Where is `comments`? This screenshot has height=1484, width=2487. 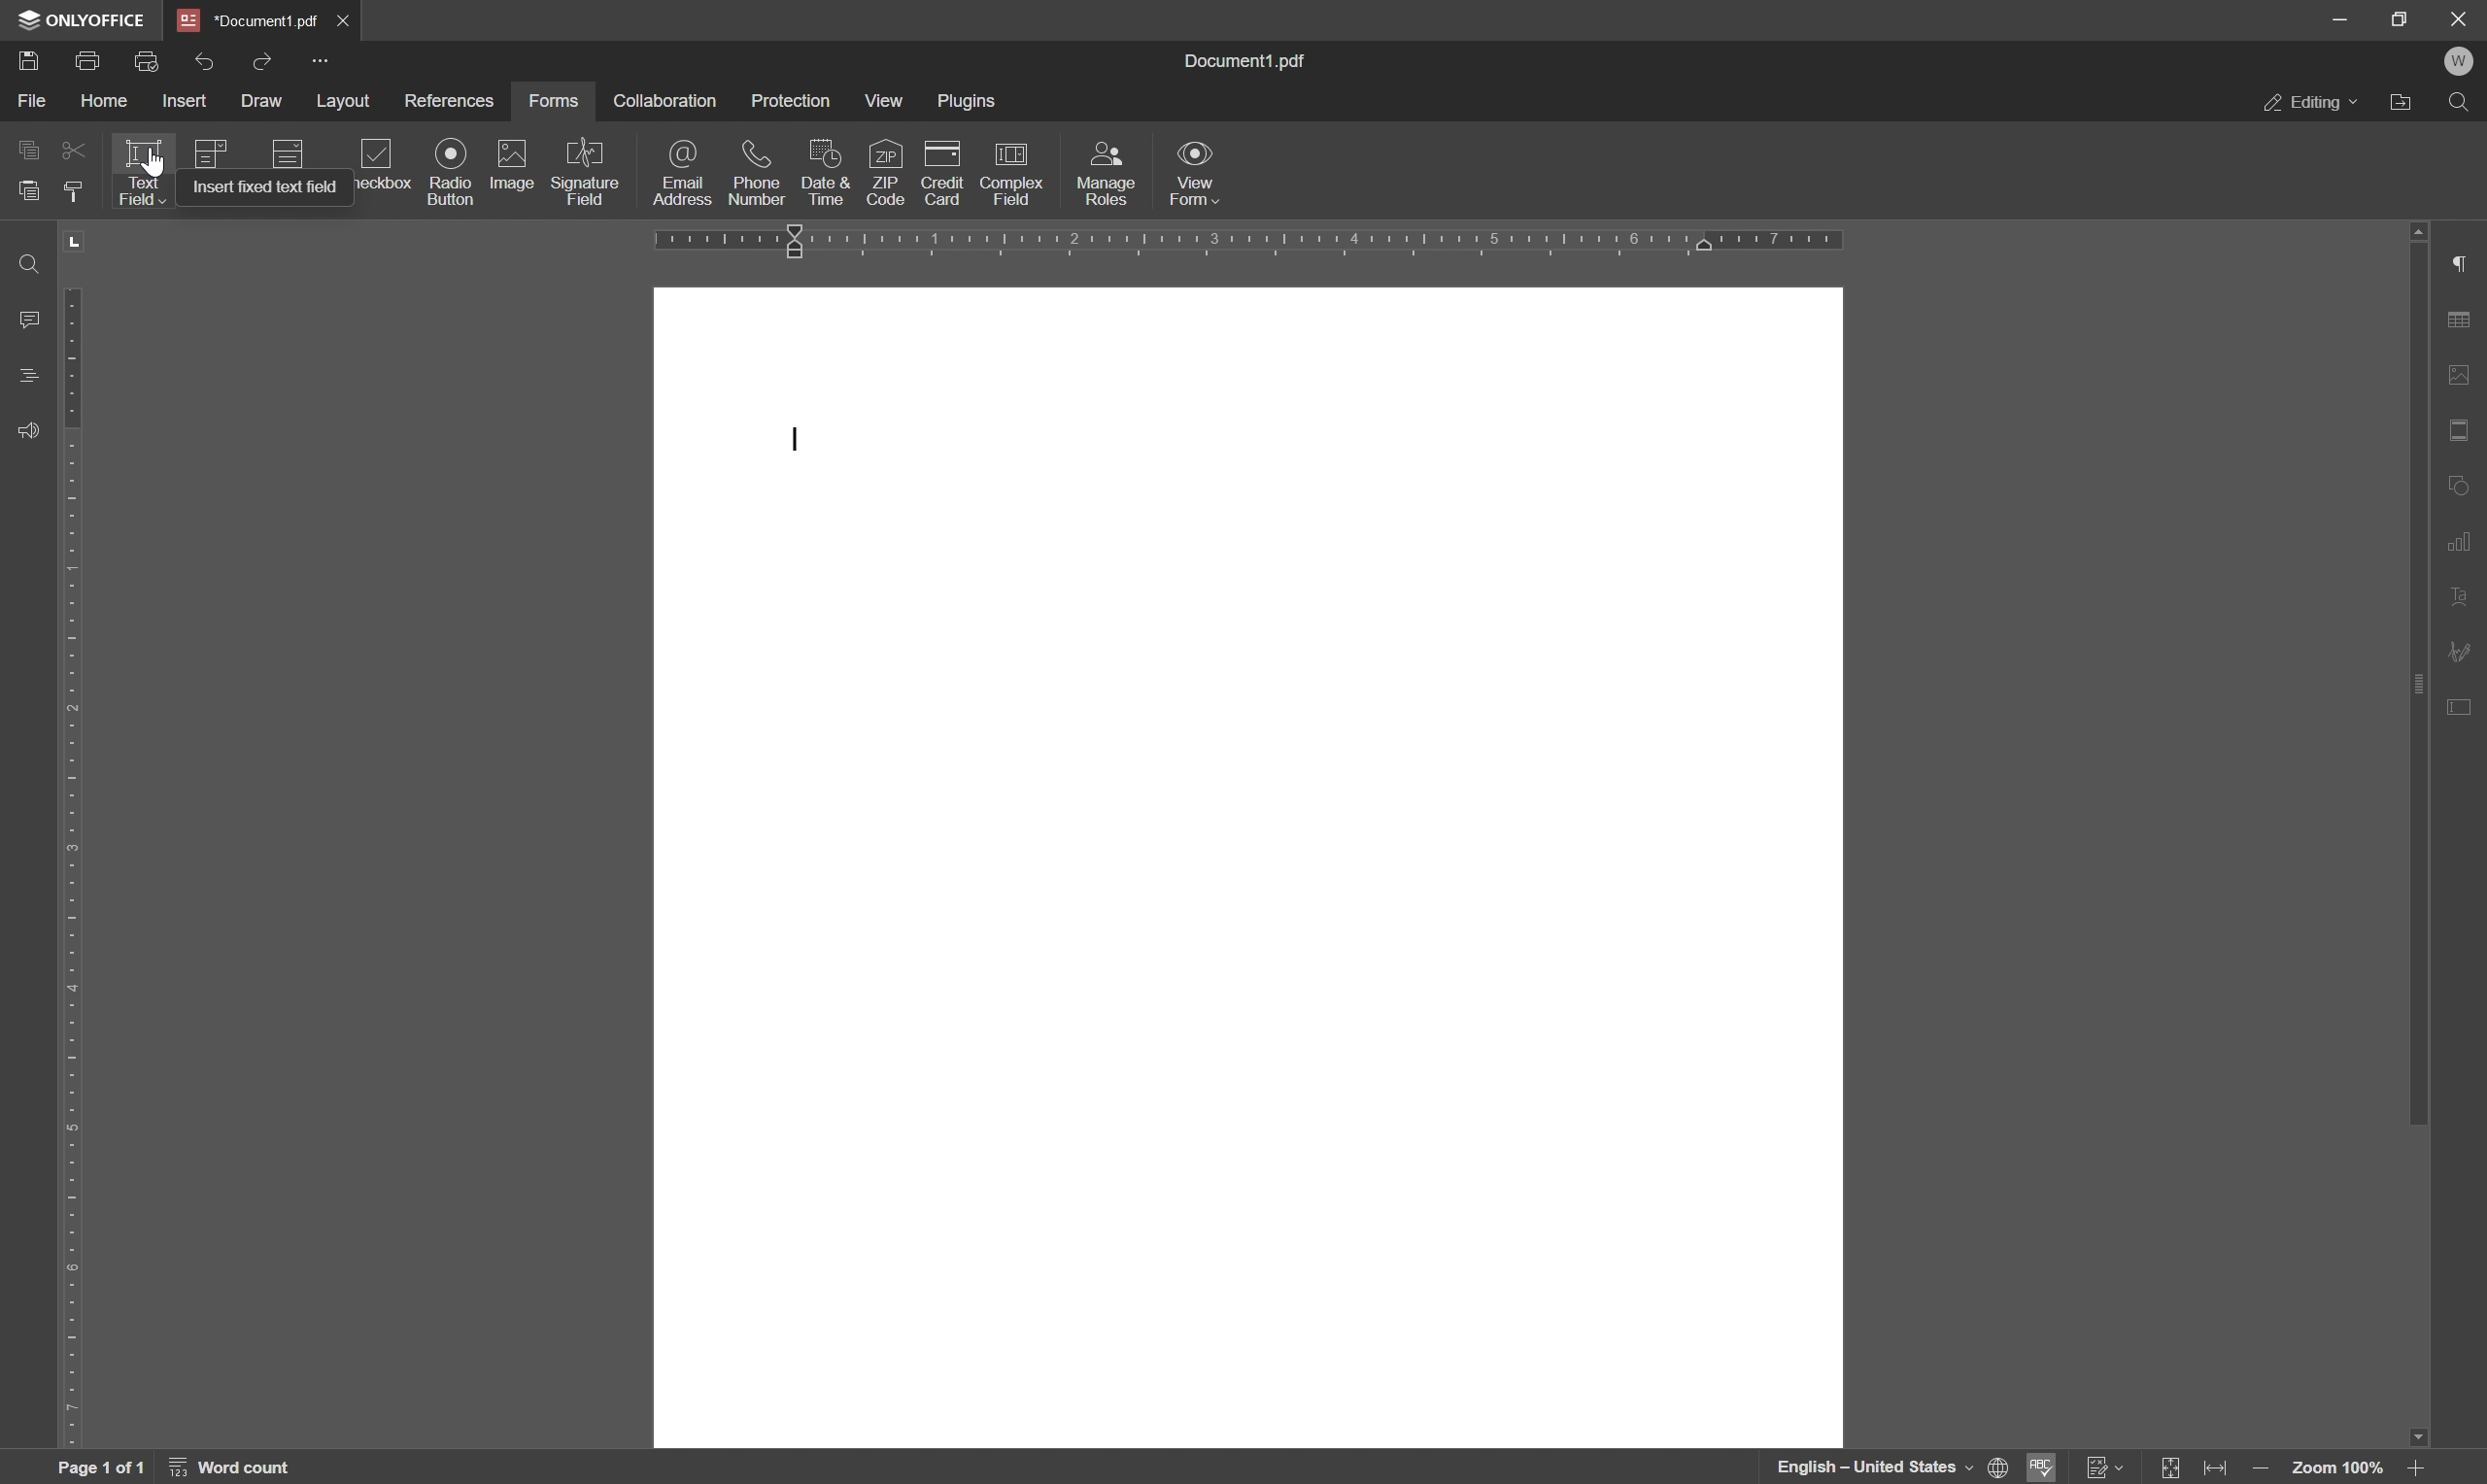
comments is located at coordinates (27, 319).